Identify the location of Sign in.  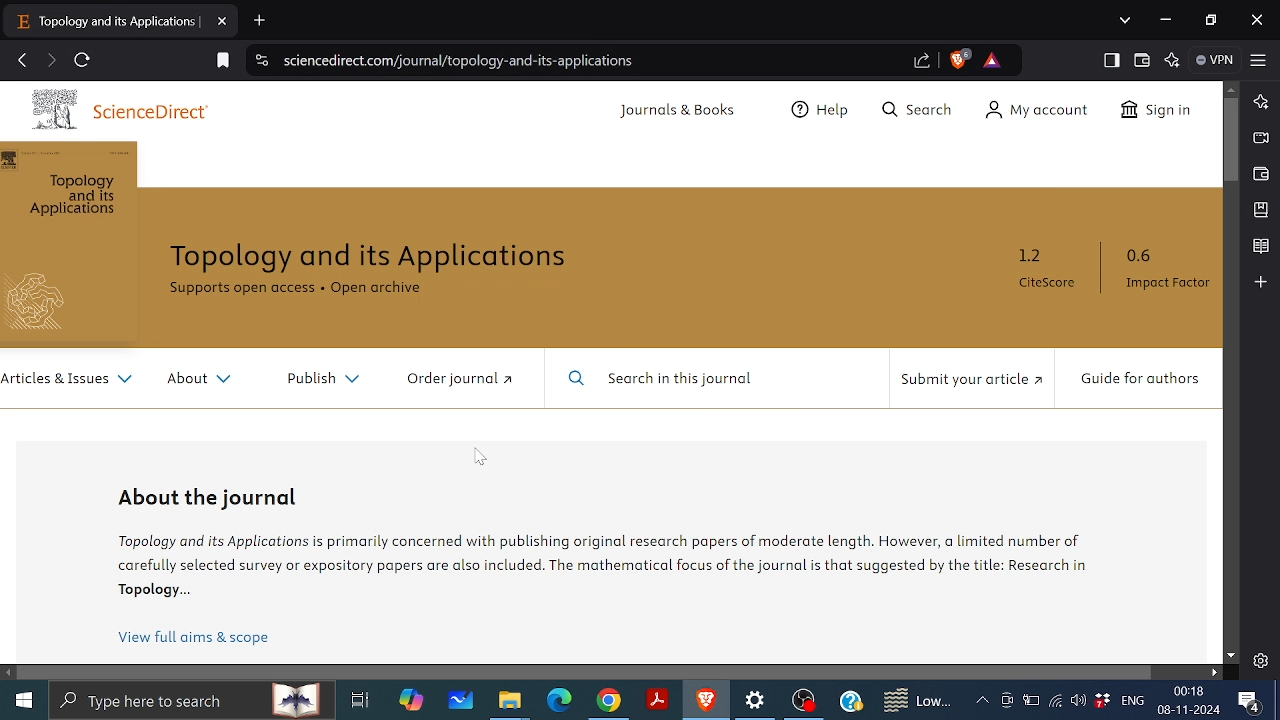
(1157, 111).